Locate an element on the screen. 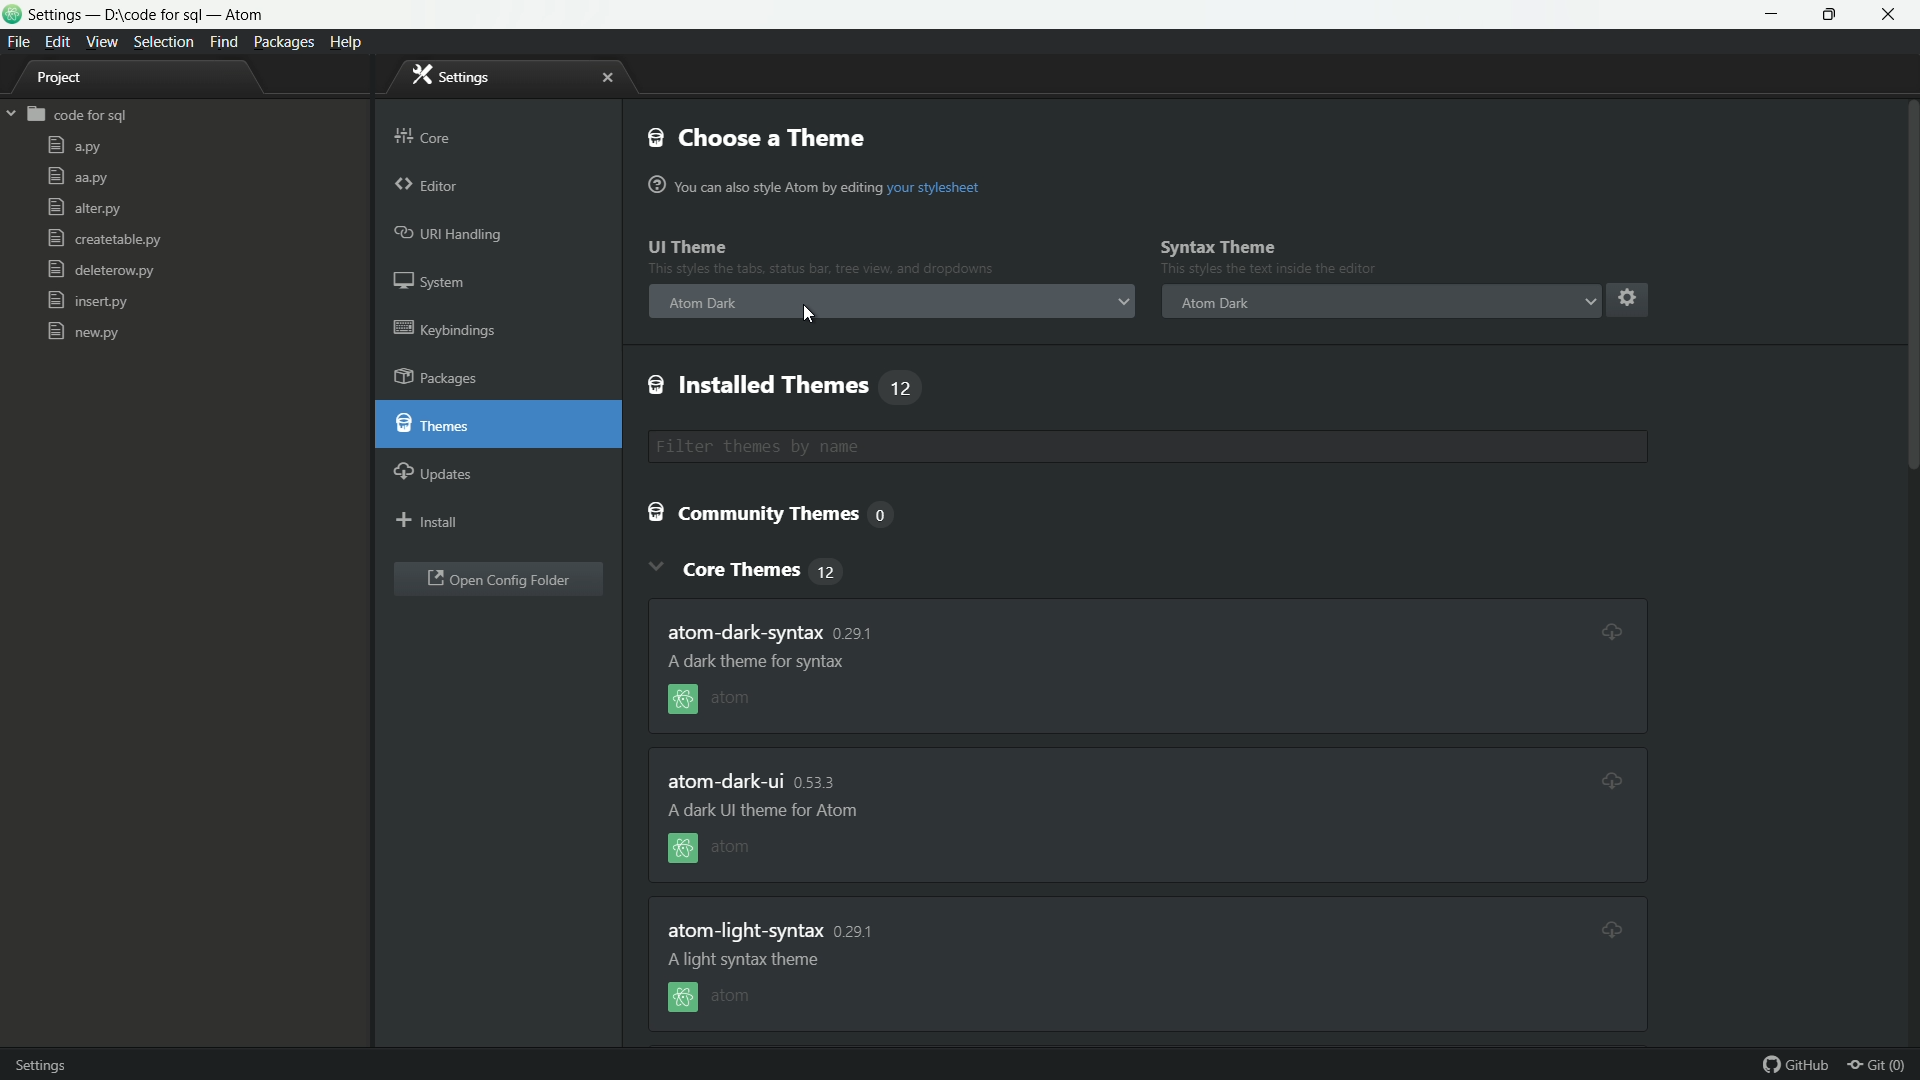 This screenshot has height=1080, width=1920. system is located at coordinates (434, 285).